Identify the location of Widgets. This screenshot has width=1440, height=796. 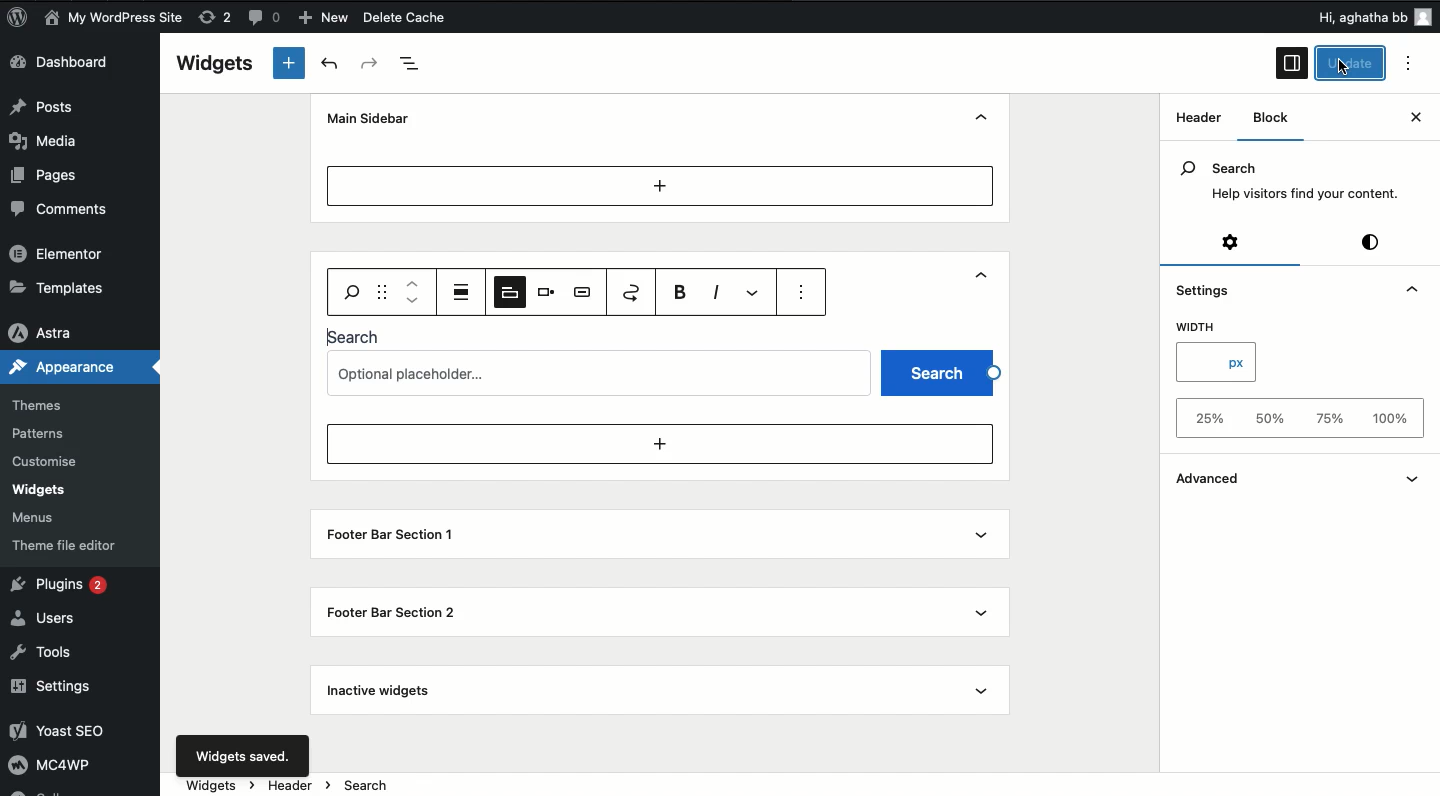
(215, 63).